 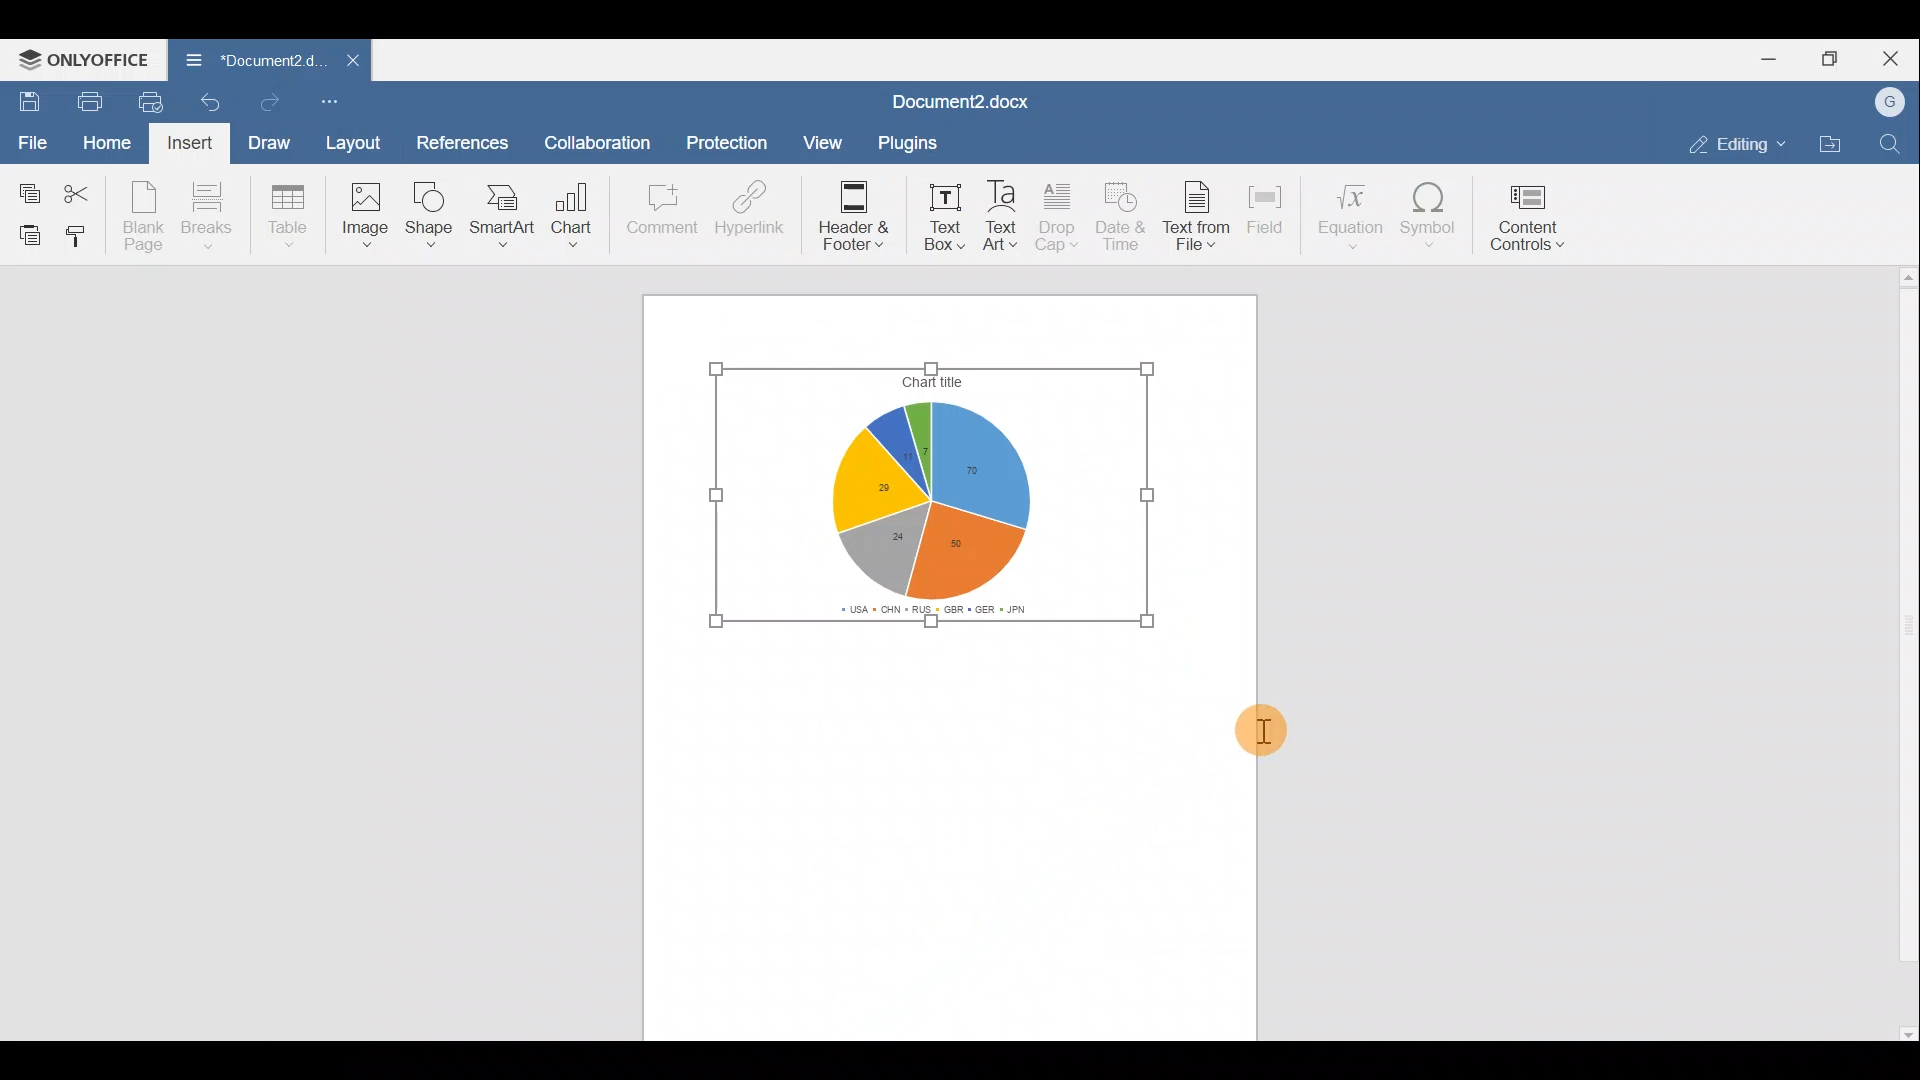 What do you see at coordinates (571, 214) in the screenshot?
I see `Cursor on Chart` at bounding box center [571, 214].